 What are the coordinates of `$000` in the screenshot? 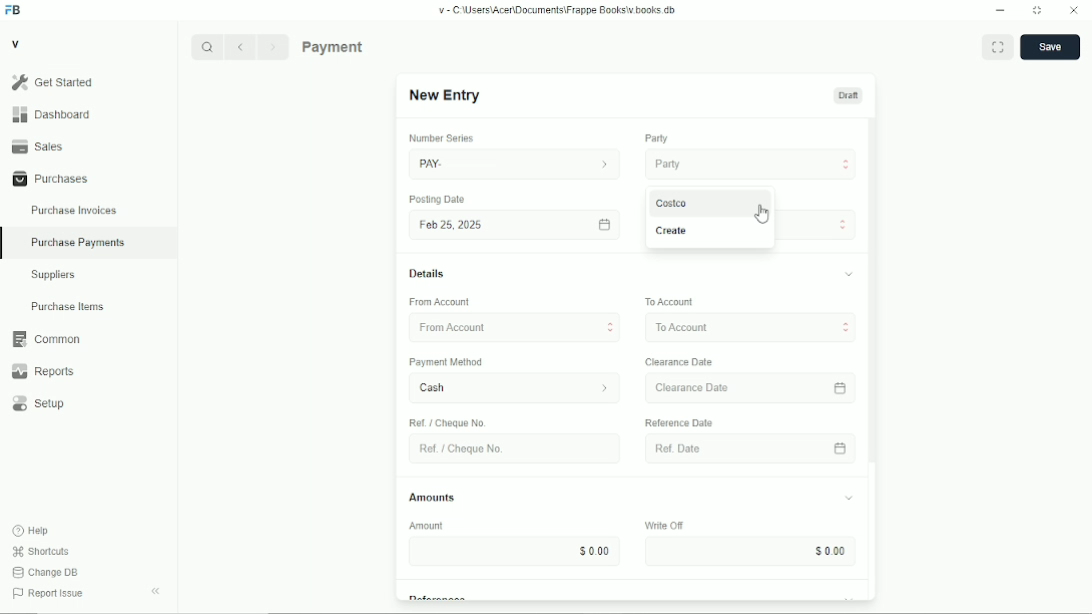 It's located at (519, 551).